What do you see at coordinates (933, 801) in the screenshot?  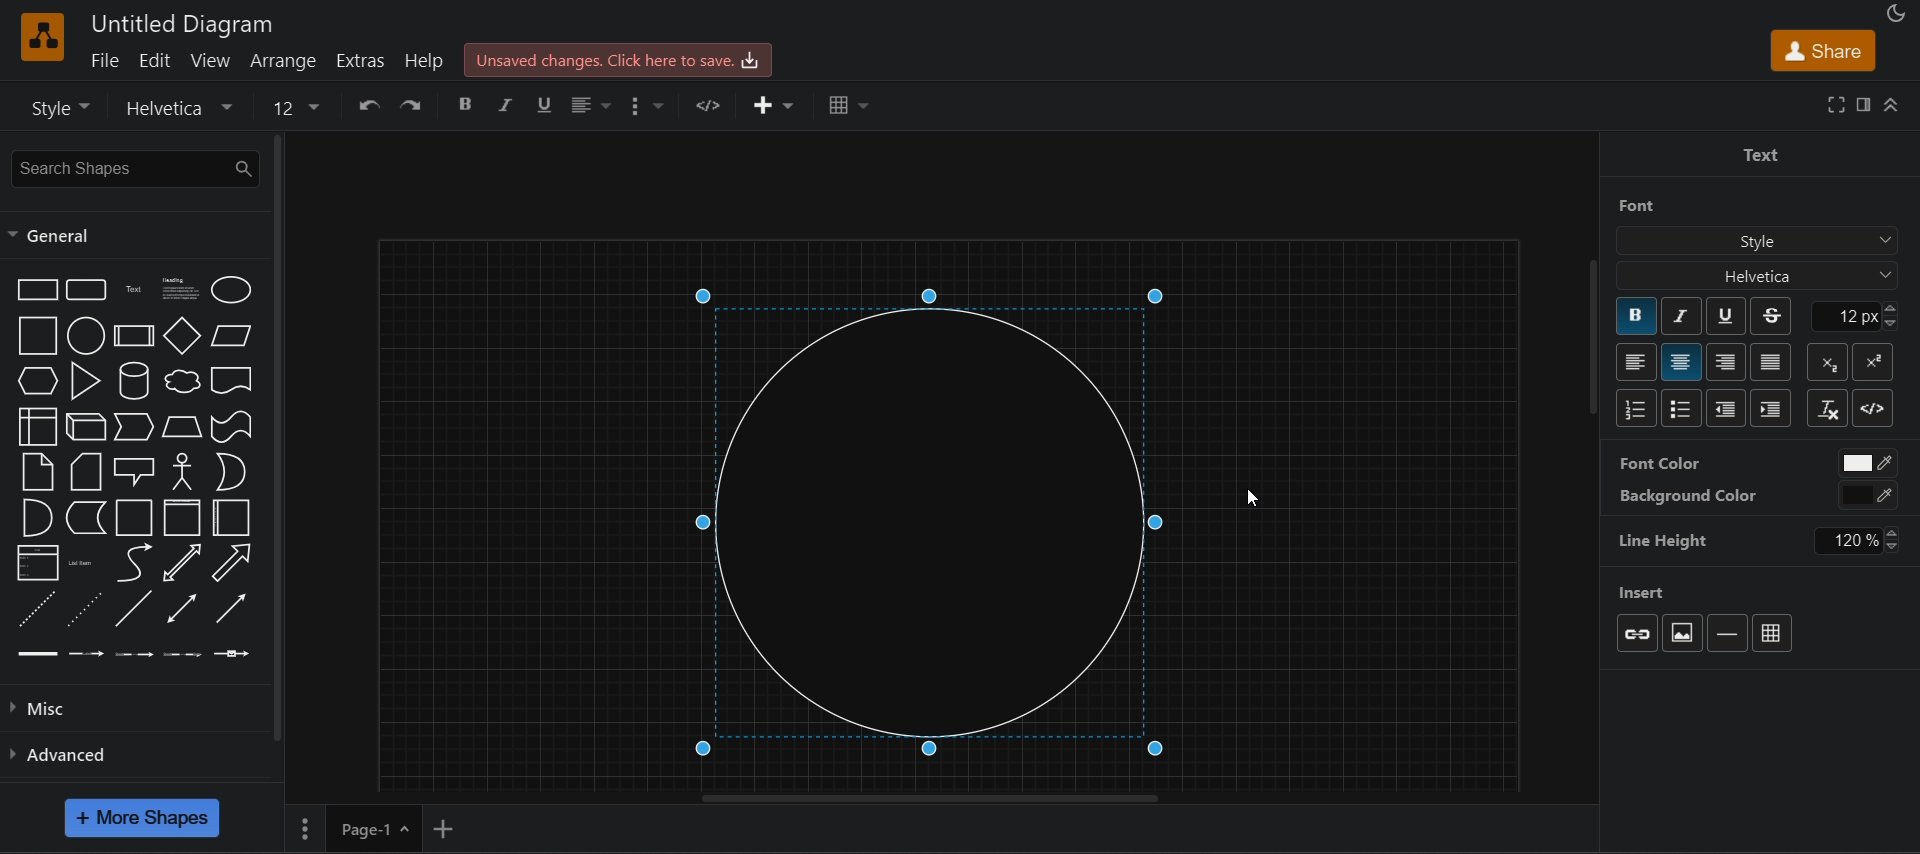 I see `horizontal scroll bar` at bounding box center [933, 801].